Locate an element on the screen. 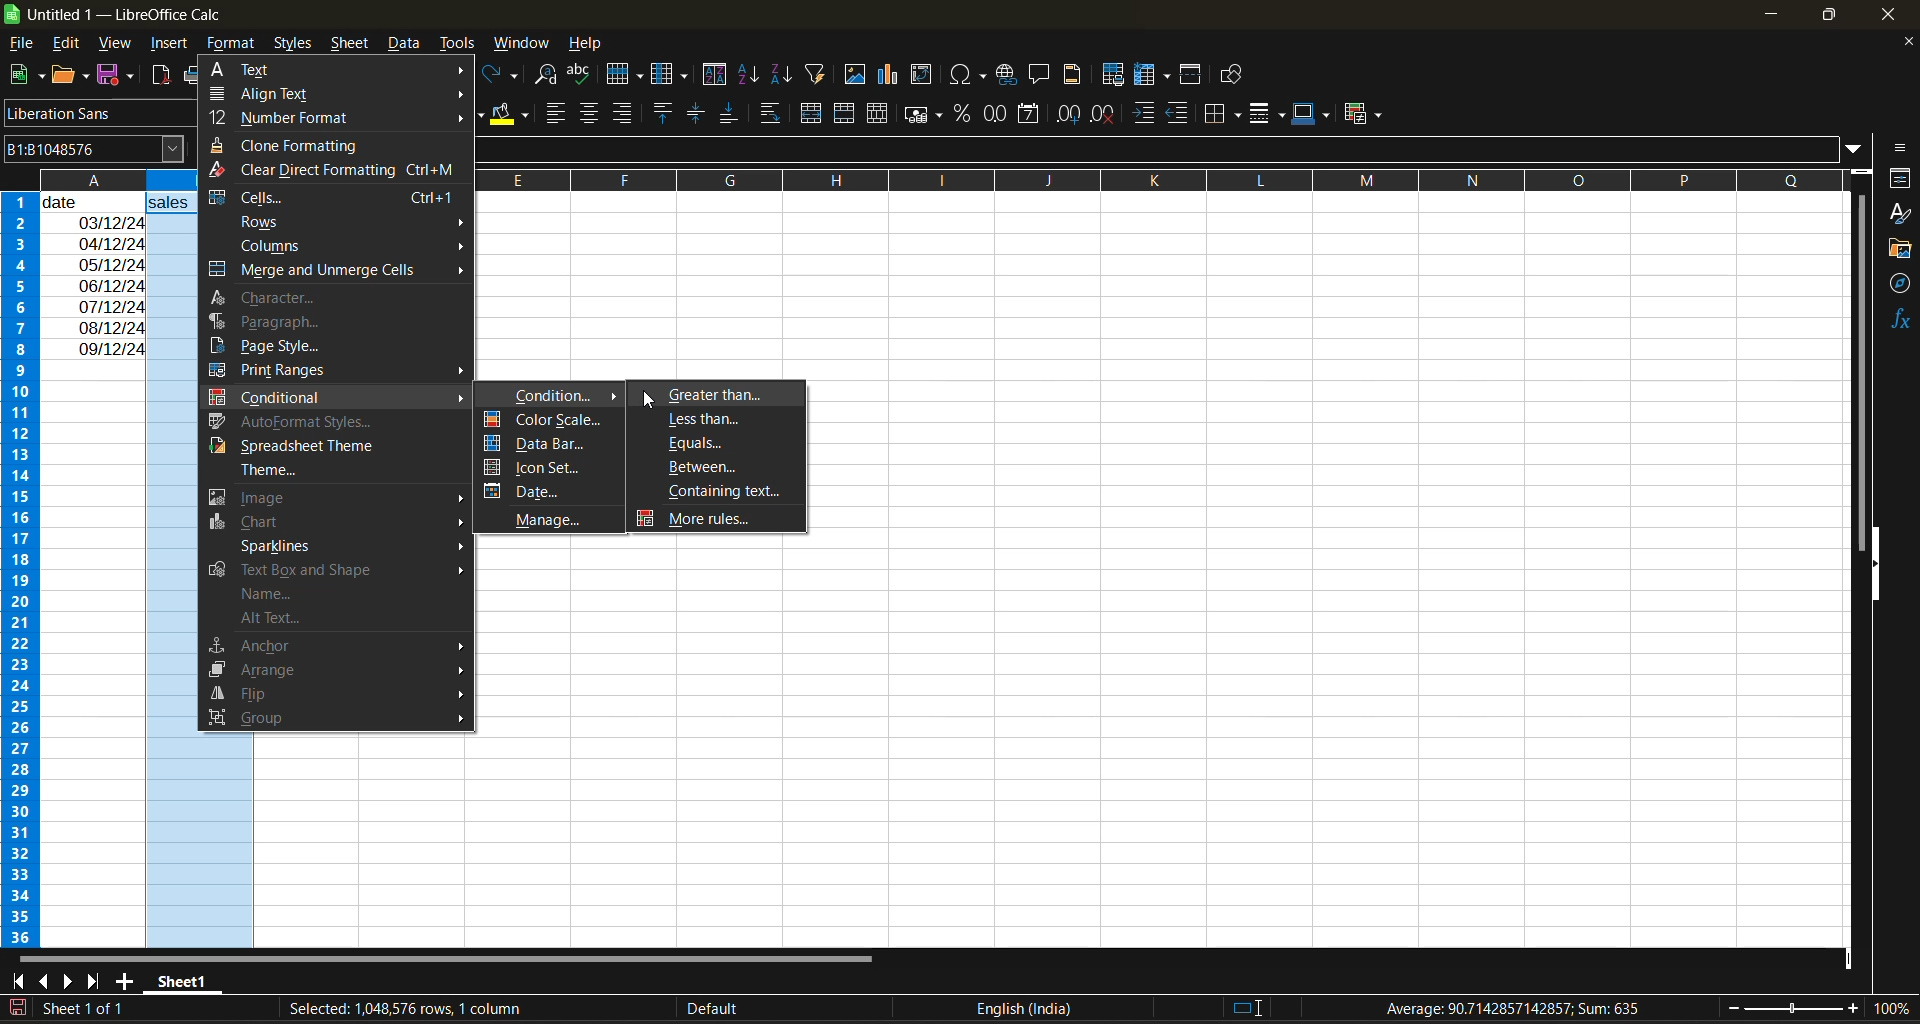 The width and height of the screenshot is (1920, 1024). format as percent is located at coordinates (964, 114).